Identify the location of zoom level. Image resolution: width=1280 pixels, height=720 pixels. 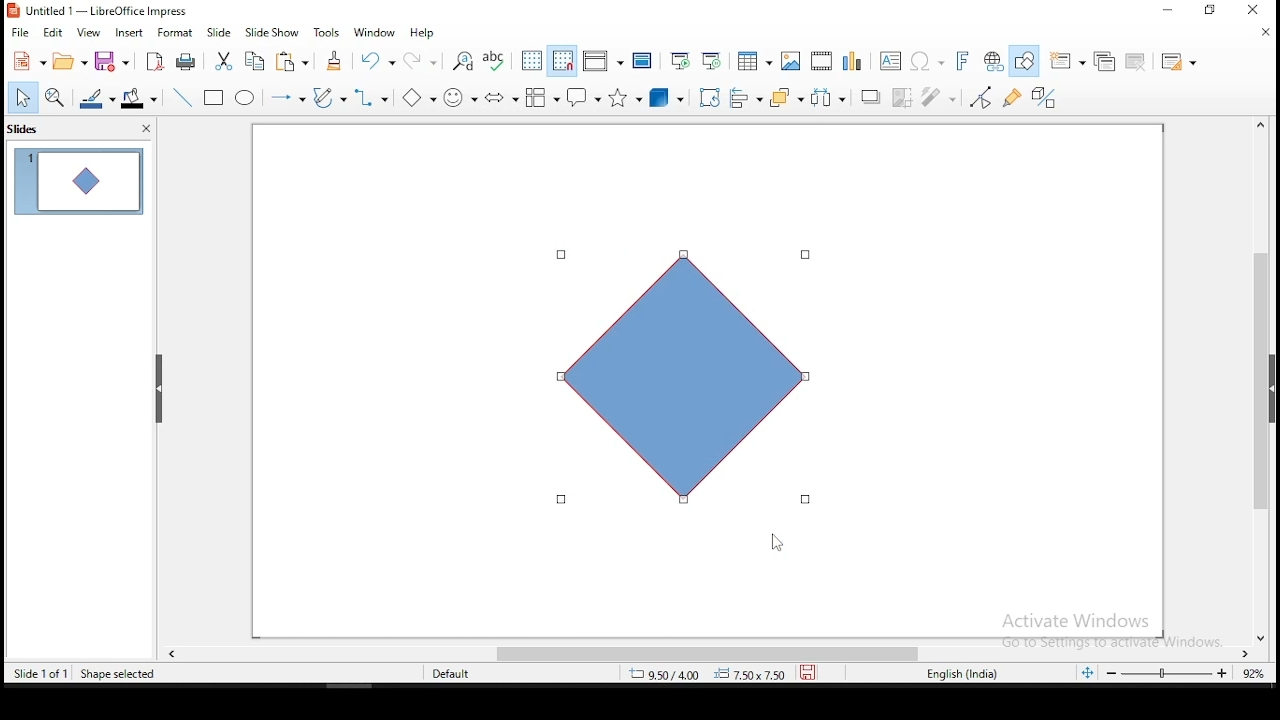
(1167, 673).